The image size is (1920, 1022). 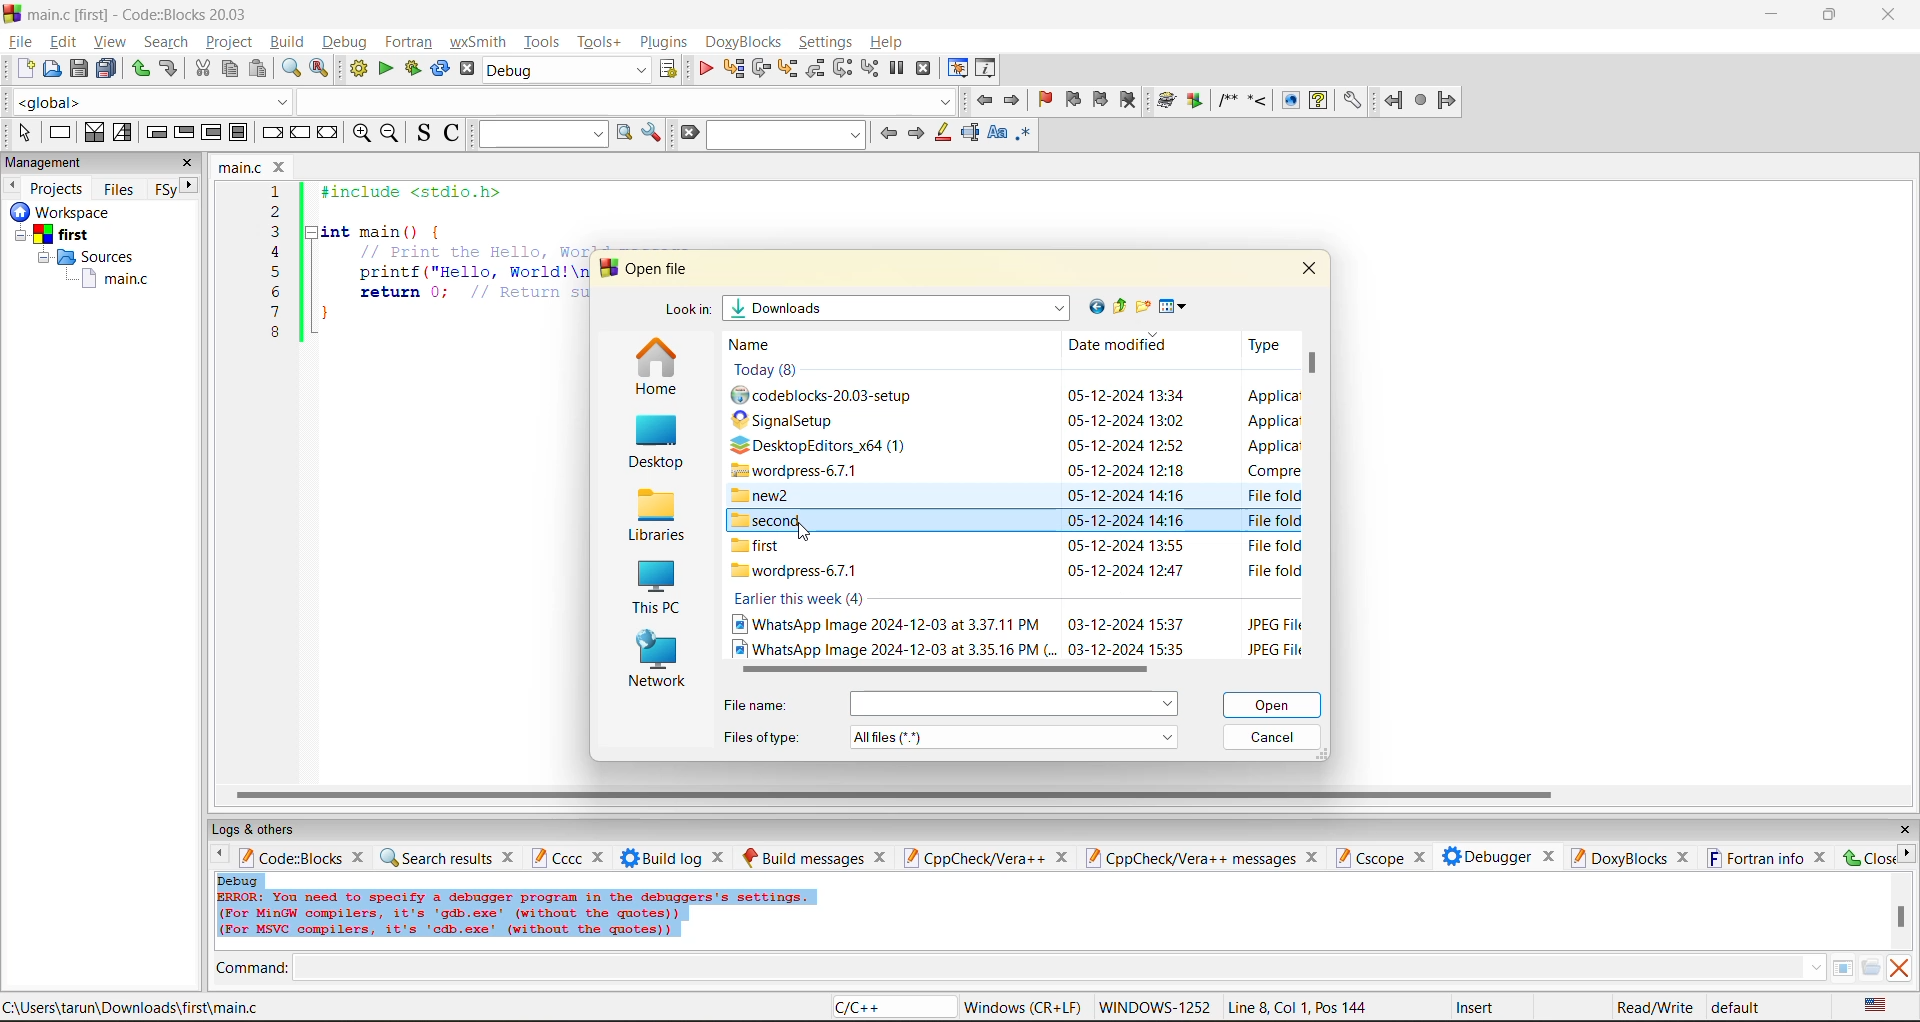 I want to click on cccc, so click(x=556, y=857).